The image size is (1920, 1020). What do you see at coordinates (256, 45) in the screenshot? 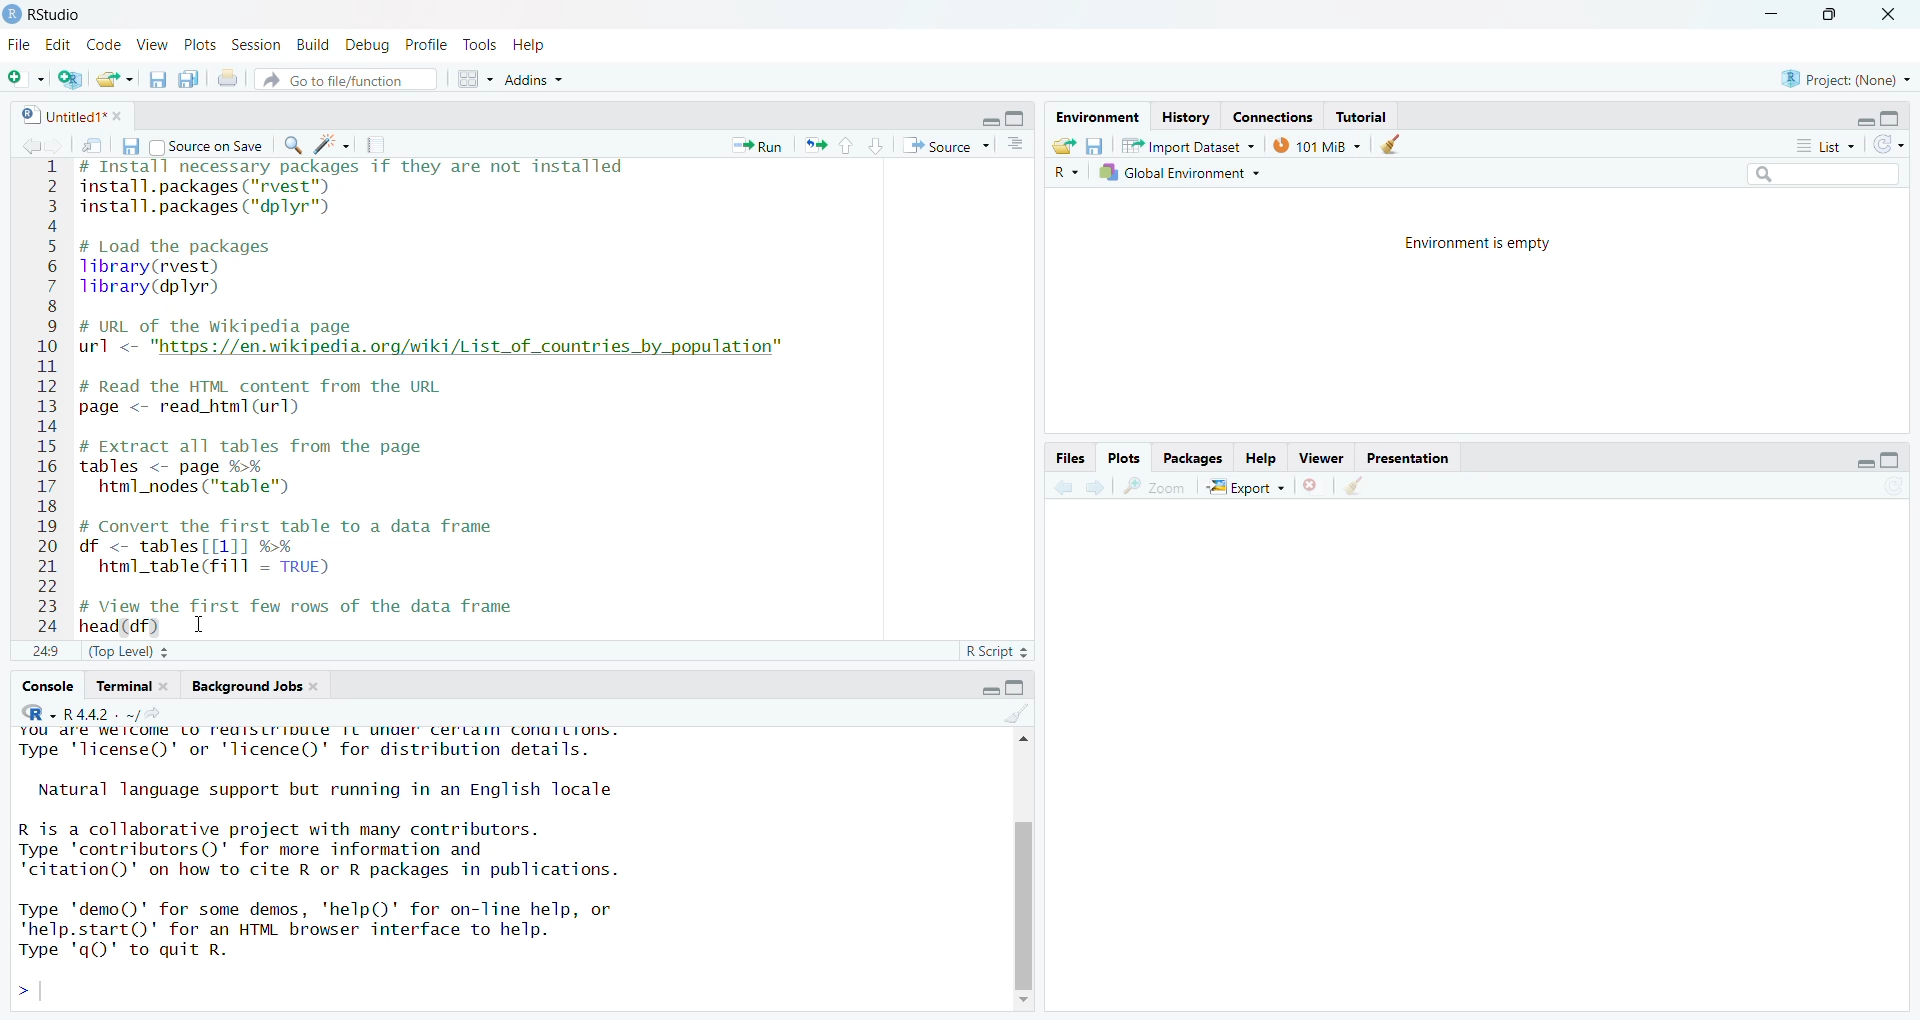
I see `Session` at bounding box center [256, 45].